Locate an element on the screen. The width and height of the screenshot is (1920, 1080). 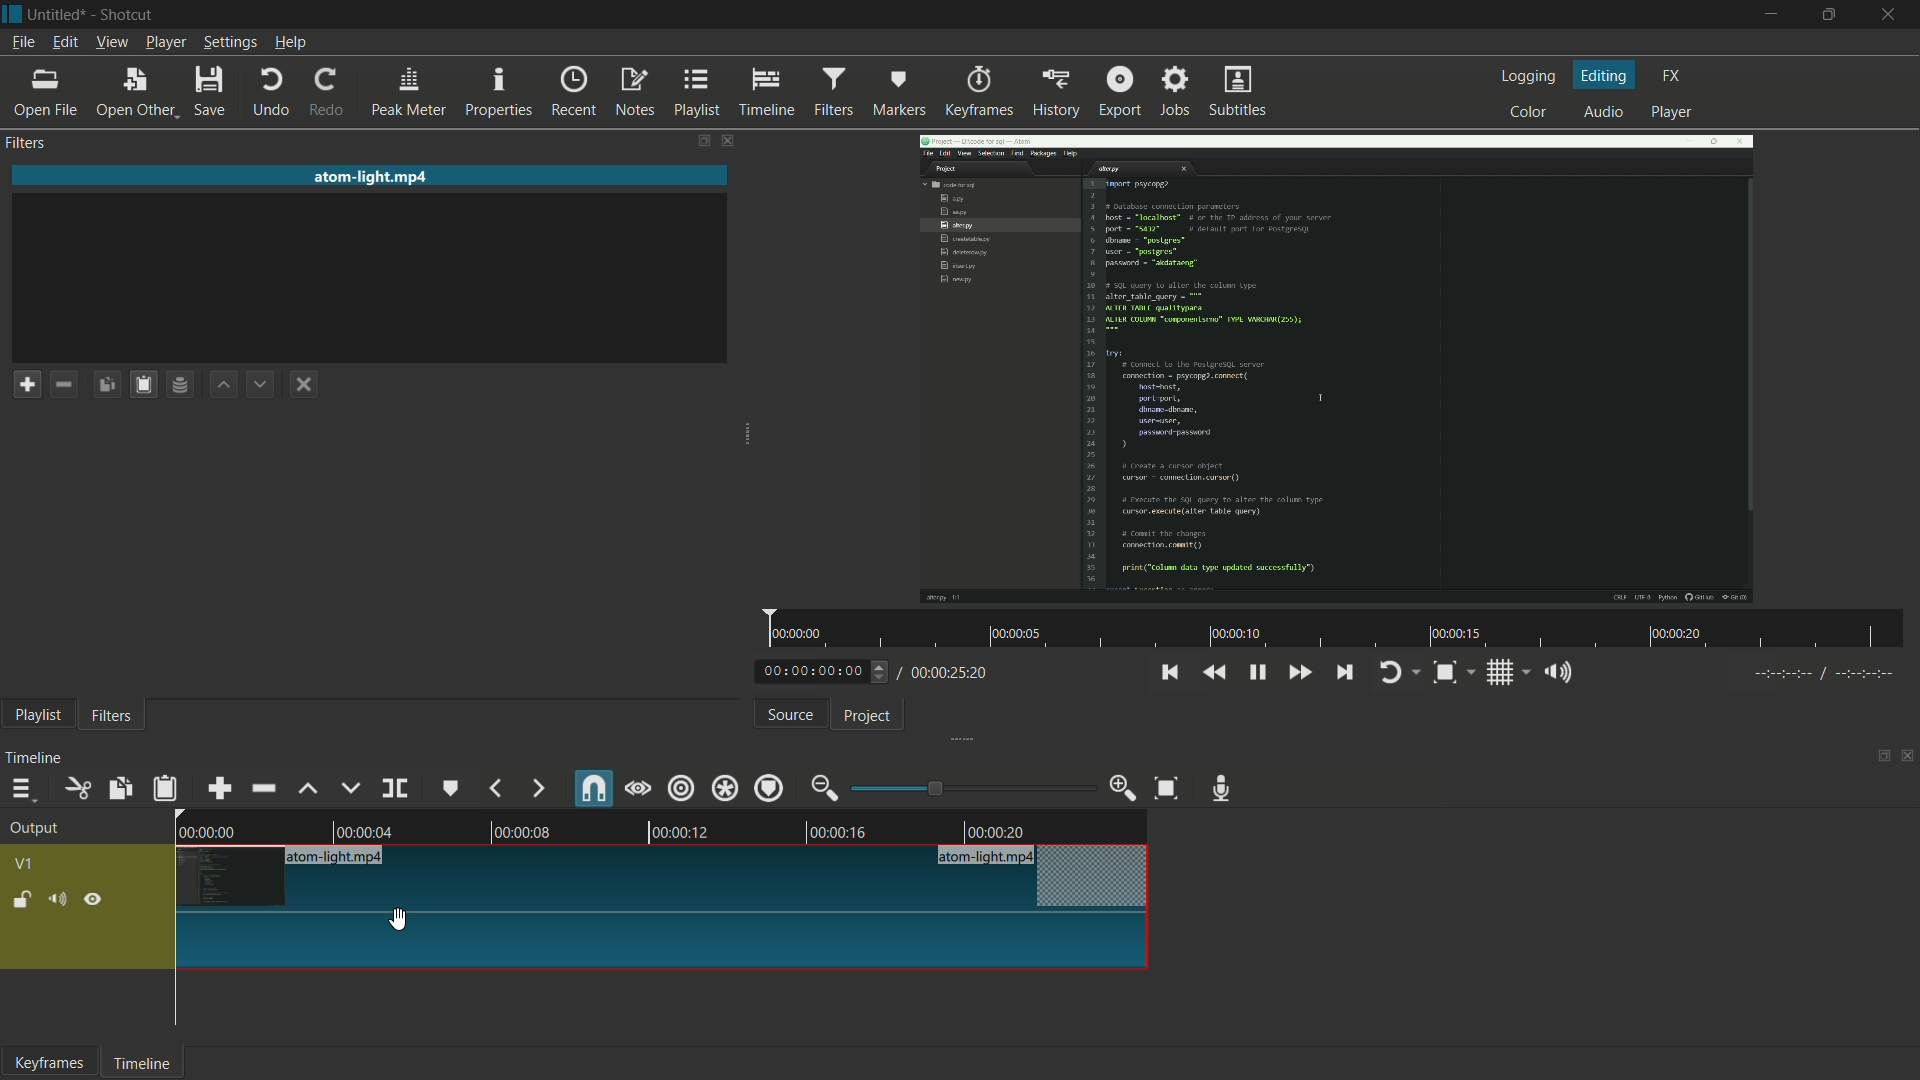
color is located at coordinates (1528, 112).